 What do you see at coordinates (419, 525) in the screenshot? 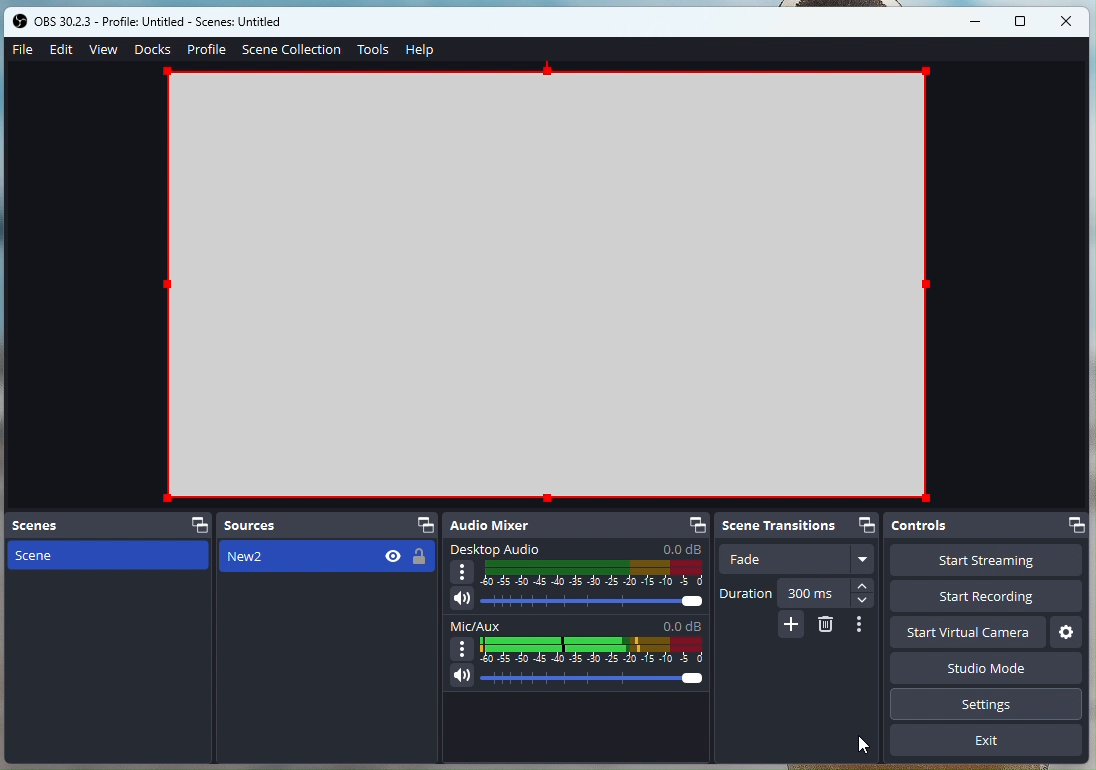
I see `dock options` at bounding box center [419, 525].